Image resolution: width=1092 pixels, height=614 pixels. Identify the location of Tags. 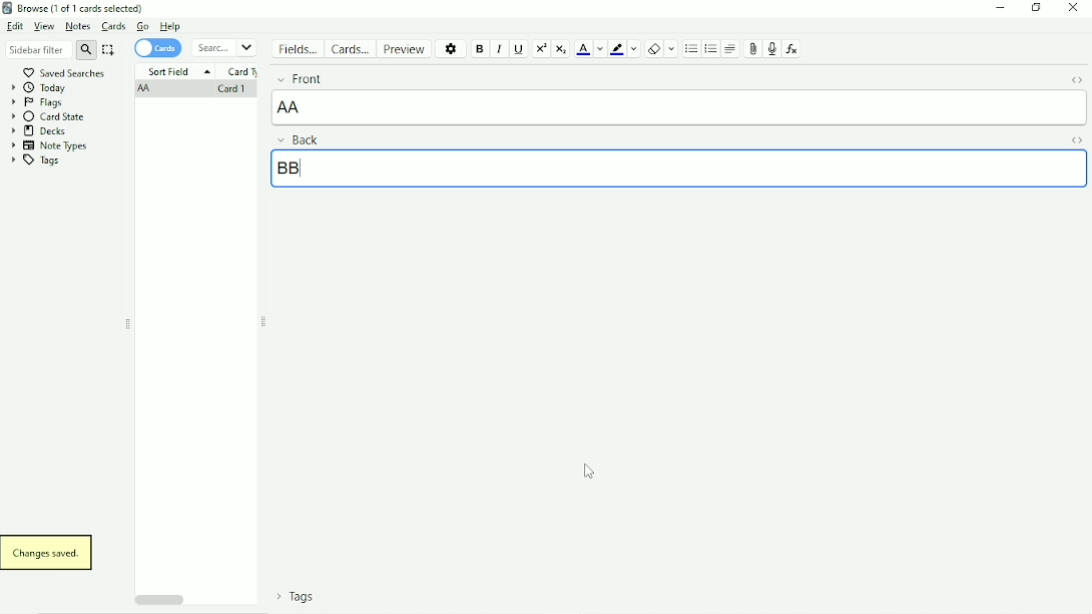
(296, 596).